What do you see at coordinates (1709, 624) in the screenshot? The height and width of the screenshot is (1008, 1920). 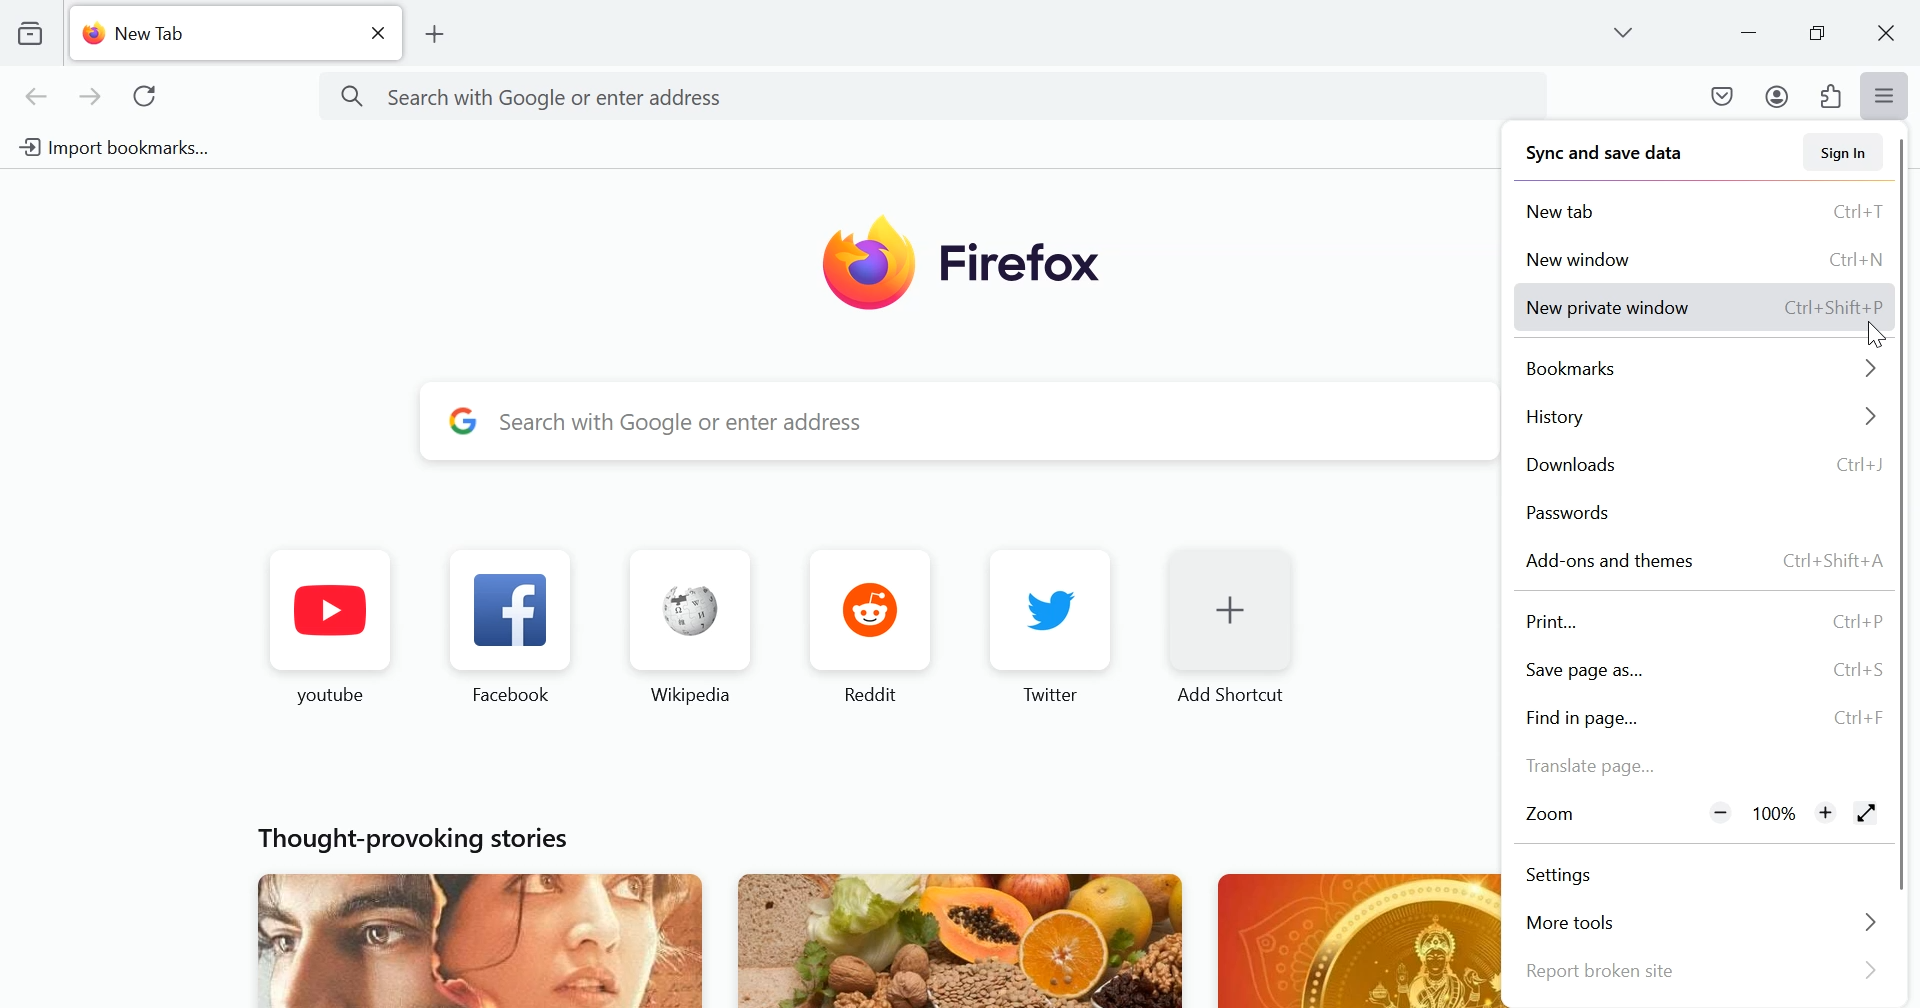 I see `print...` at bounding box center [1709, 624].